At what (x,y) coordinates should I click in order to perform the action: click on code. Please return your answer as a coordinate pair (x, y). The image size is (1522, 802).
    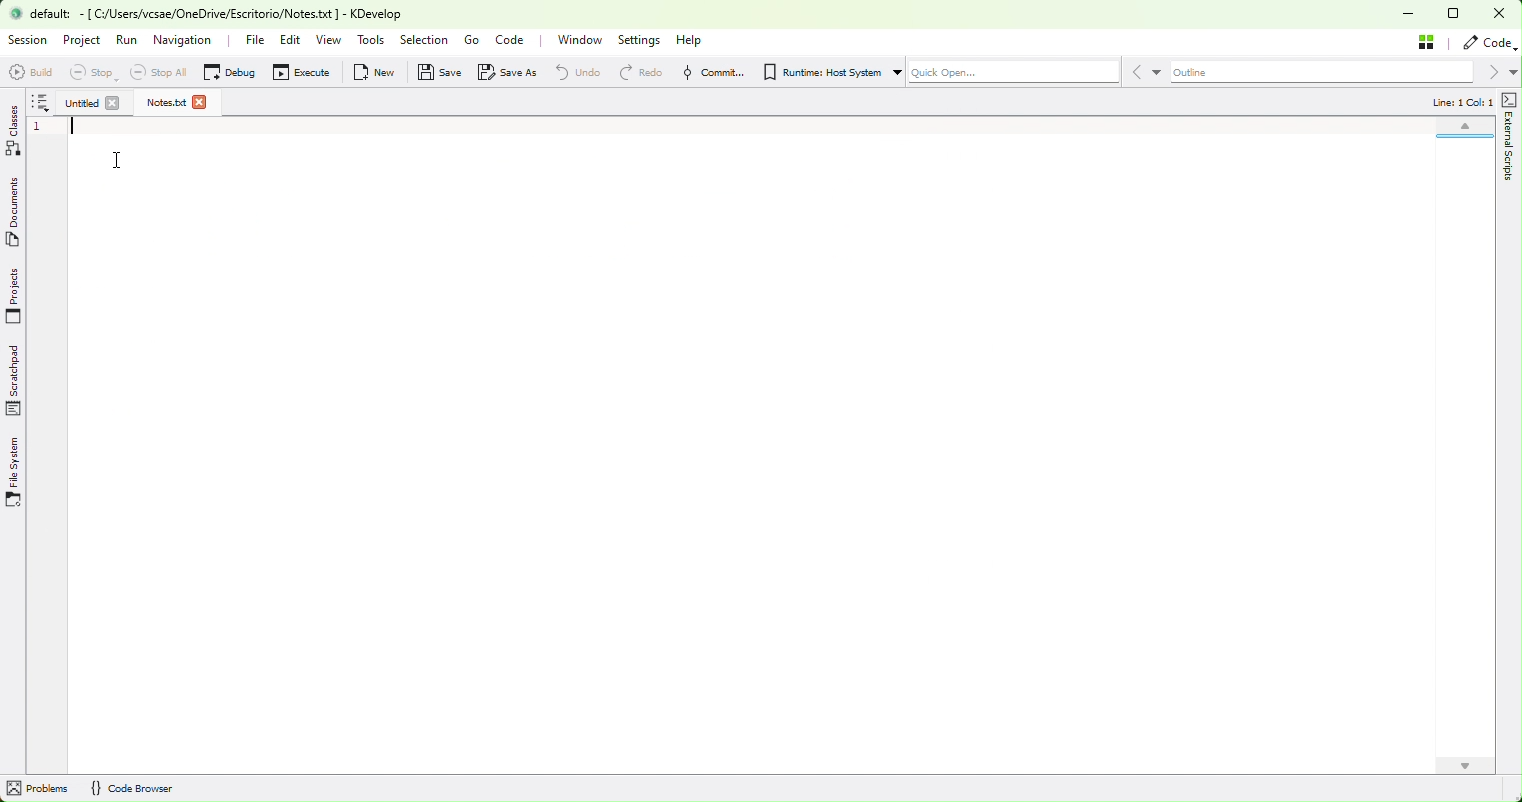
    Looking at the image, I should click on (1487, 43).